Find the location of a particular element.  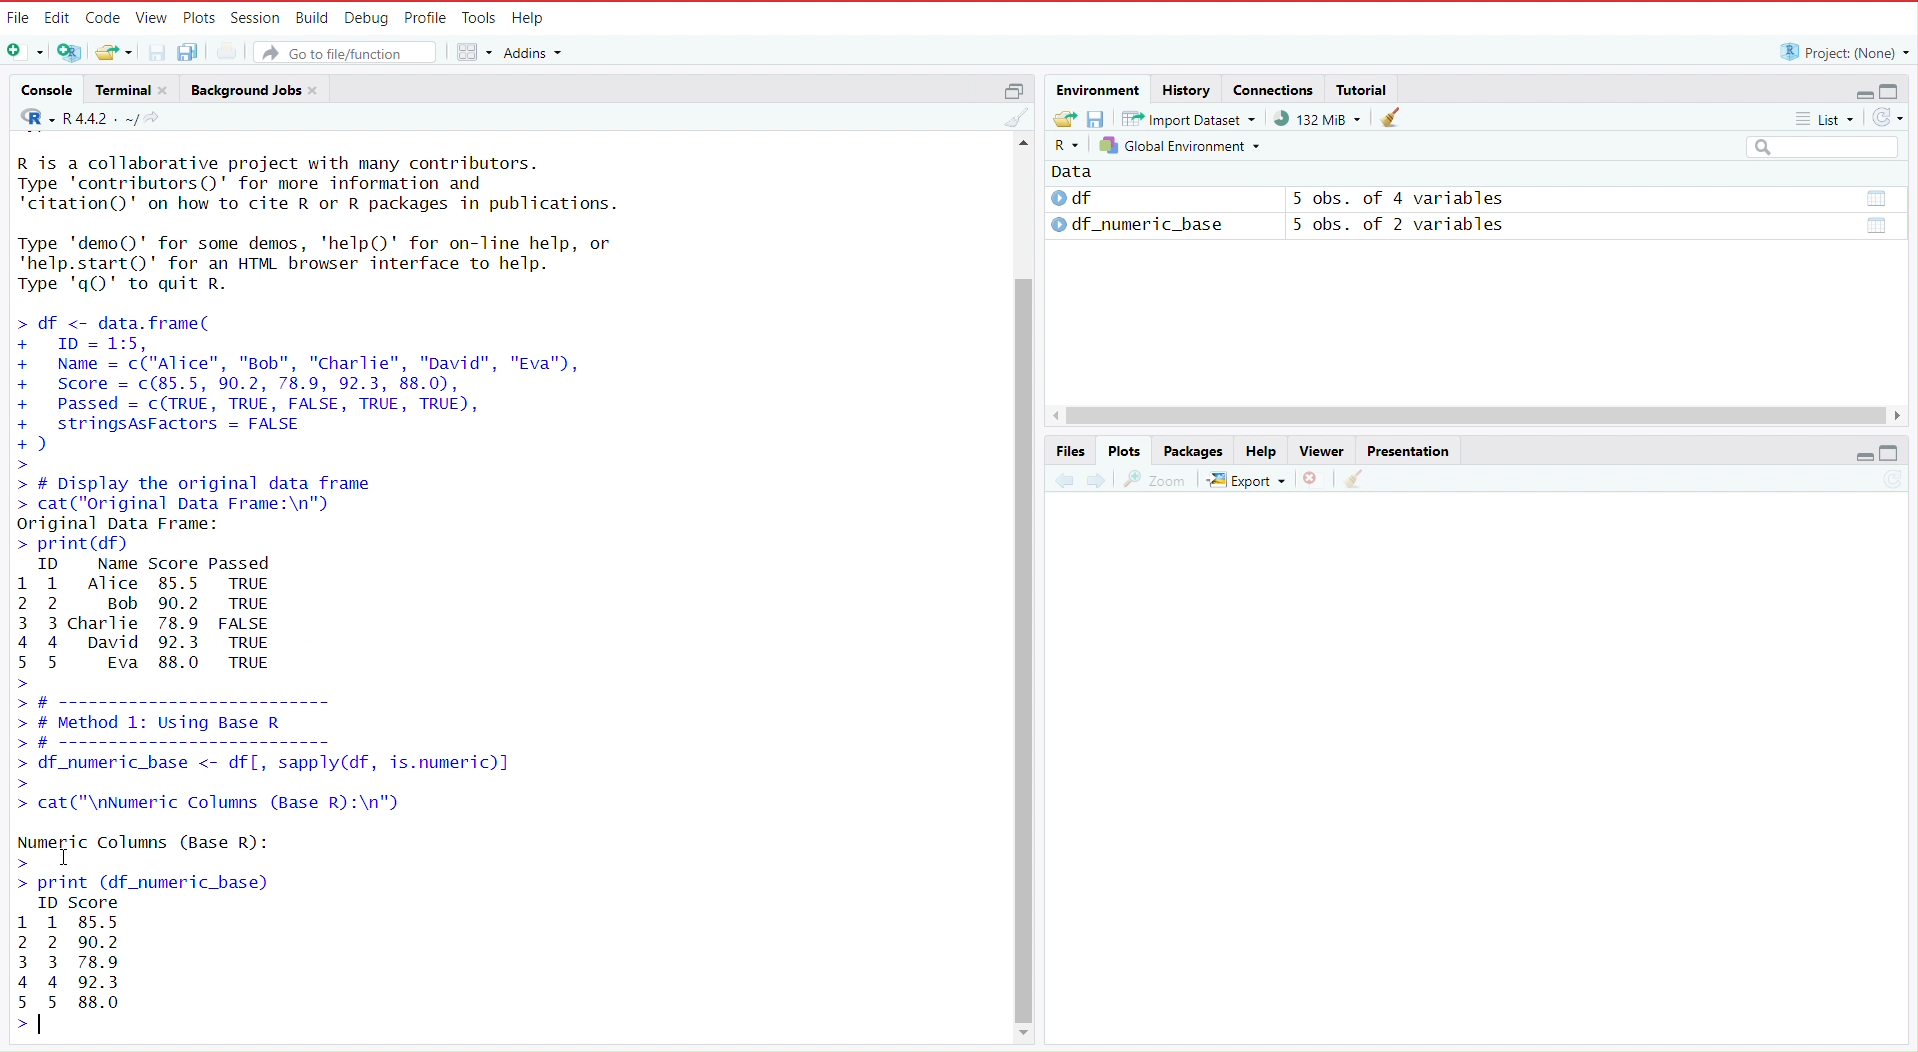

Packages is located at coordinates (1191, 449).